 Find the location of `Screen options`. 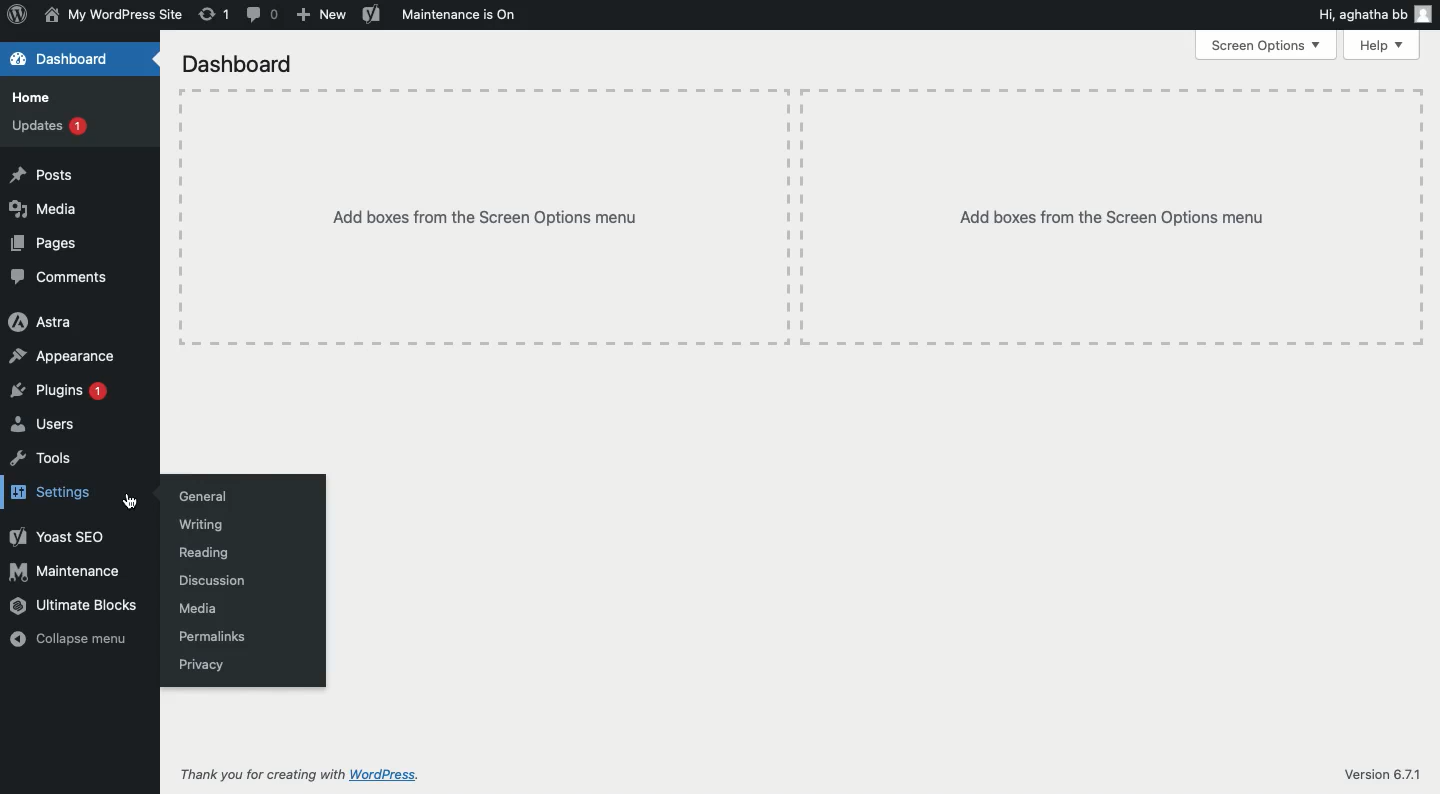

Screen options is located at coordinates (1267, 46).